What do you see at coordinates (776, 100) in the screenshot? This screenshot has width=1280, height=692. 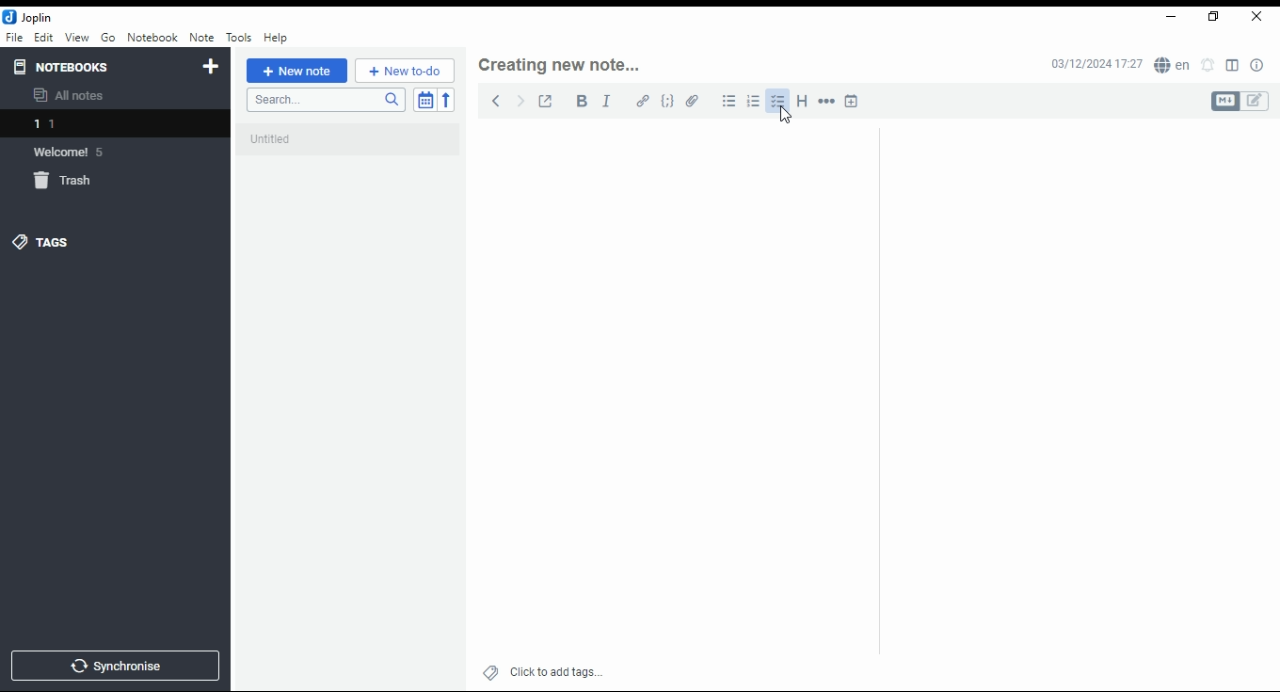 I see `checkbox list` at bounding box center [776, 100].